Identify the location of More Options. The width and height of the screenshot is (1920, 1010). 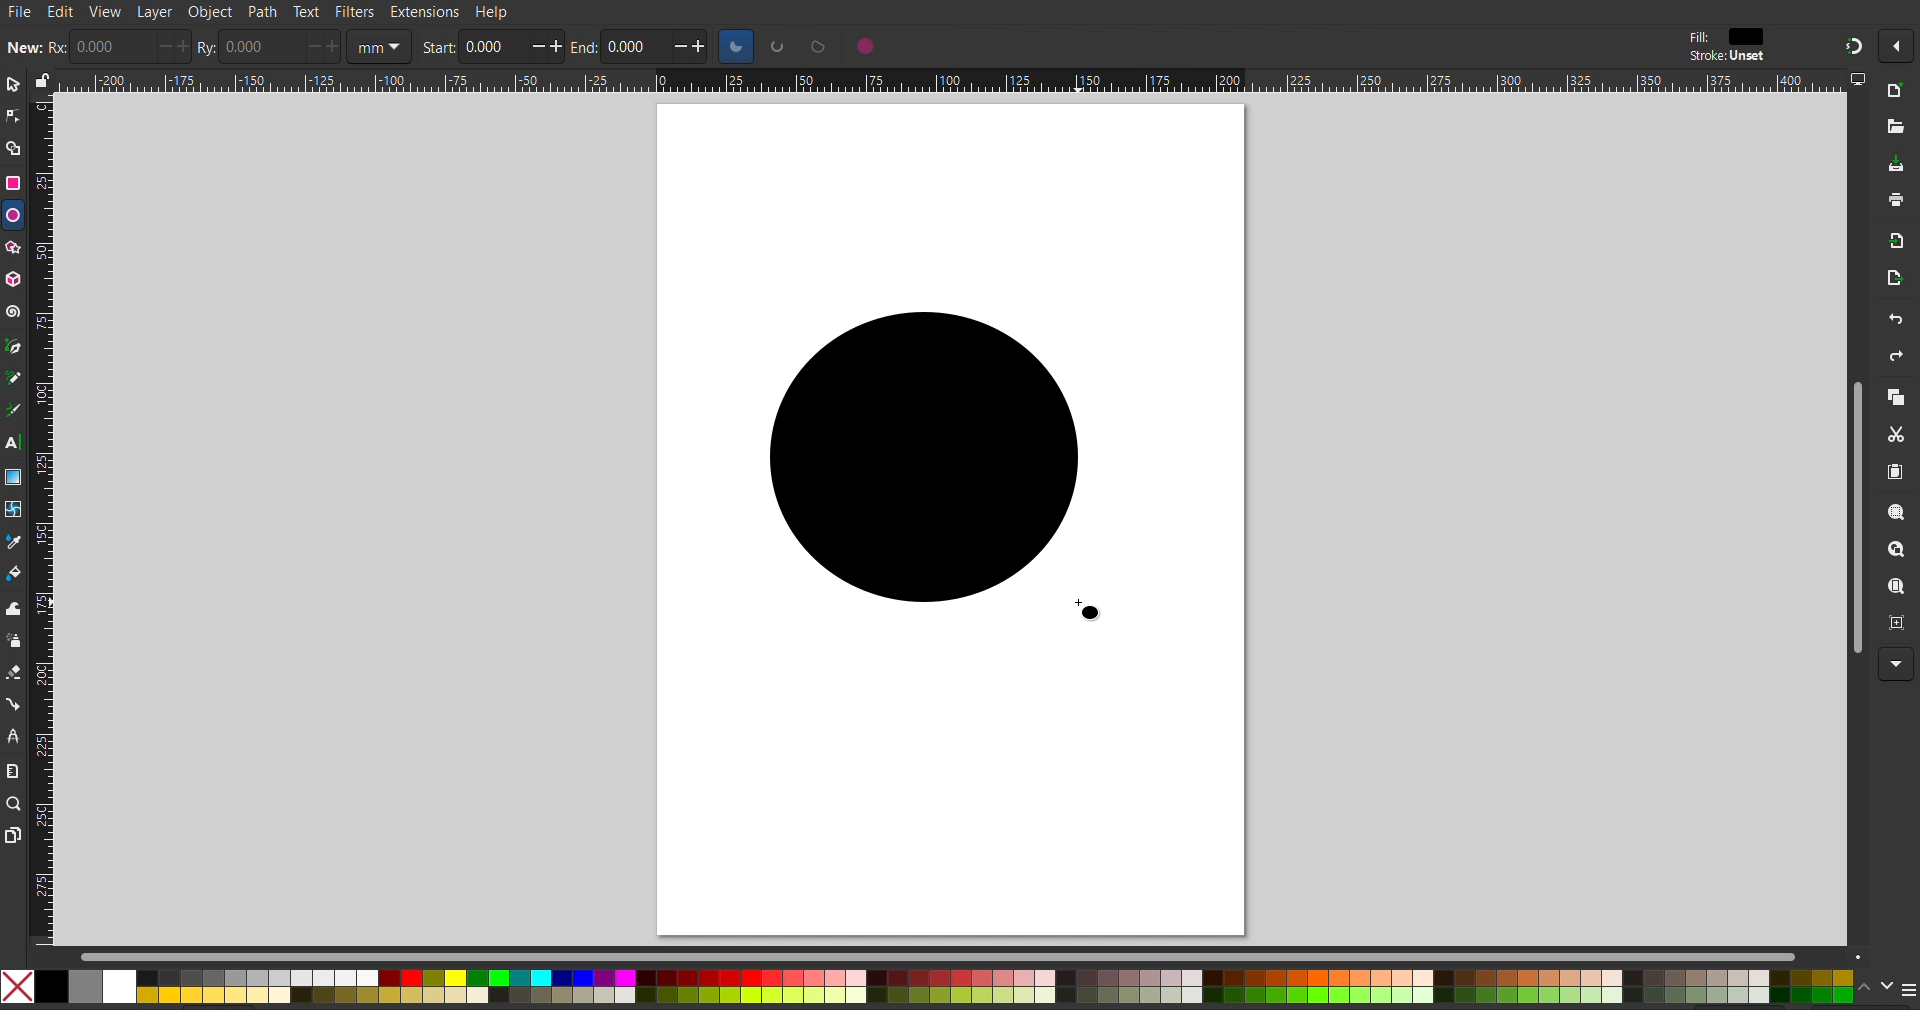
(1896, 665).